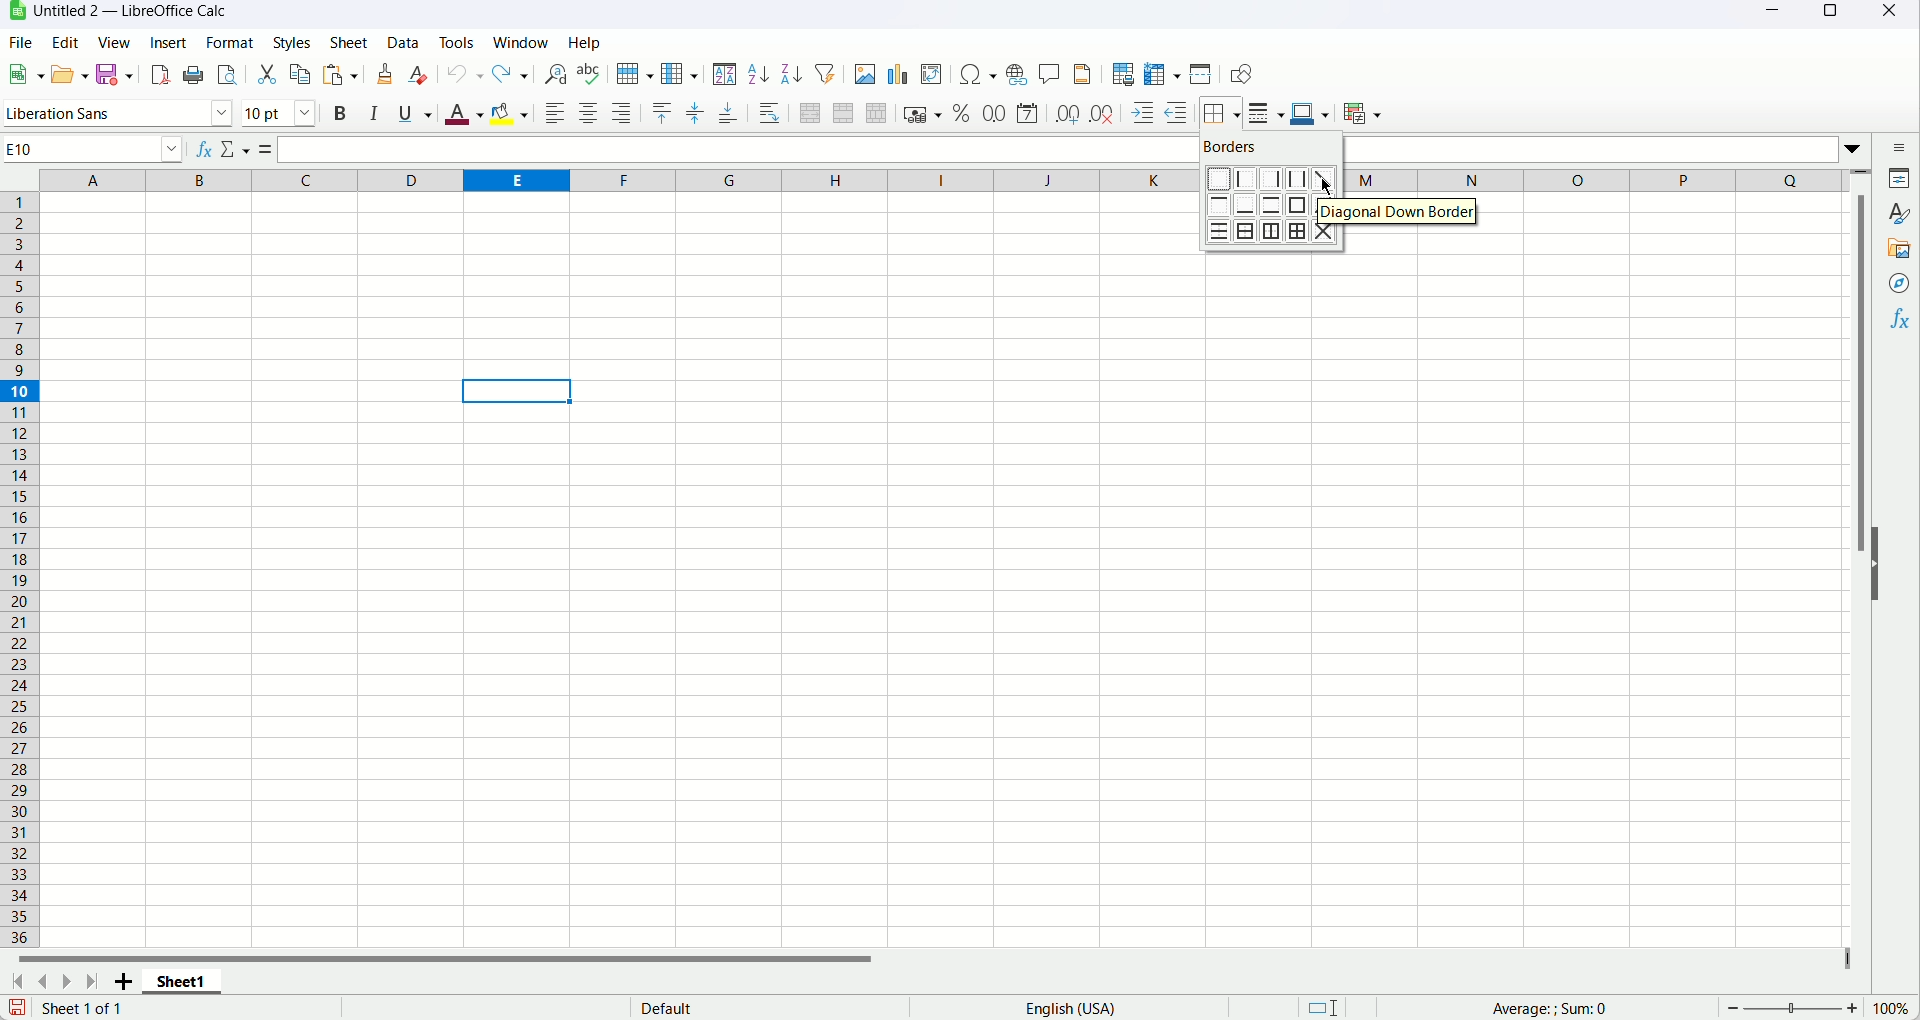 This screenshot has height=1020, width=1920. Describe the element at coordinates (1300, 205) in the screenshot. I see `Outer border` at that location.